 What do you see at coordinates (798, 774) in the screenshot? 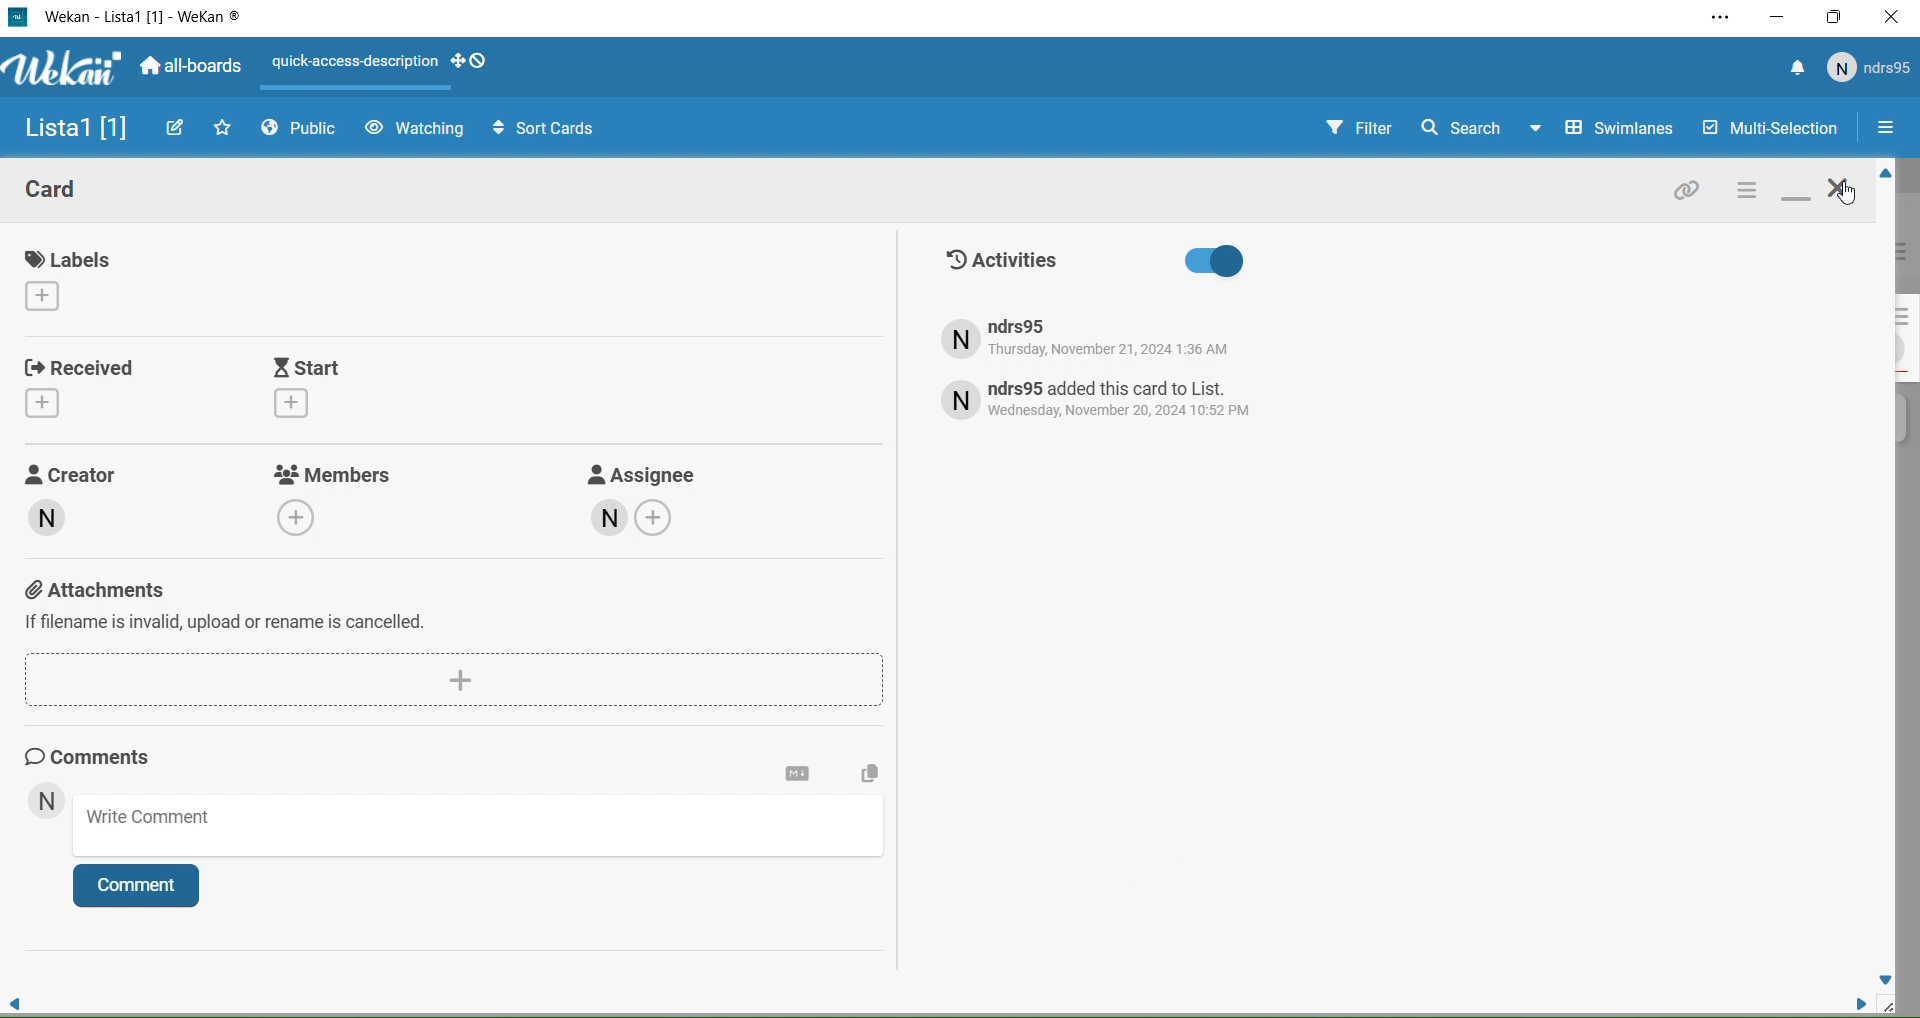
I see `settings` at bounding box center [798, 774].